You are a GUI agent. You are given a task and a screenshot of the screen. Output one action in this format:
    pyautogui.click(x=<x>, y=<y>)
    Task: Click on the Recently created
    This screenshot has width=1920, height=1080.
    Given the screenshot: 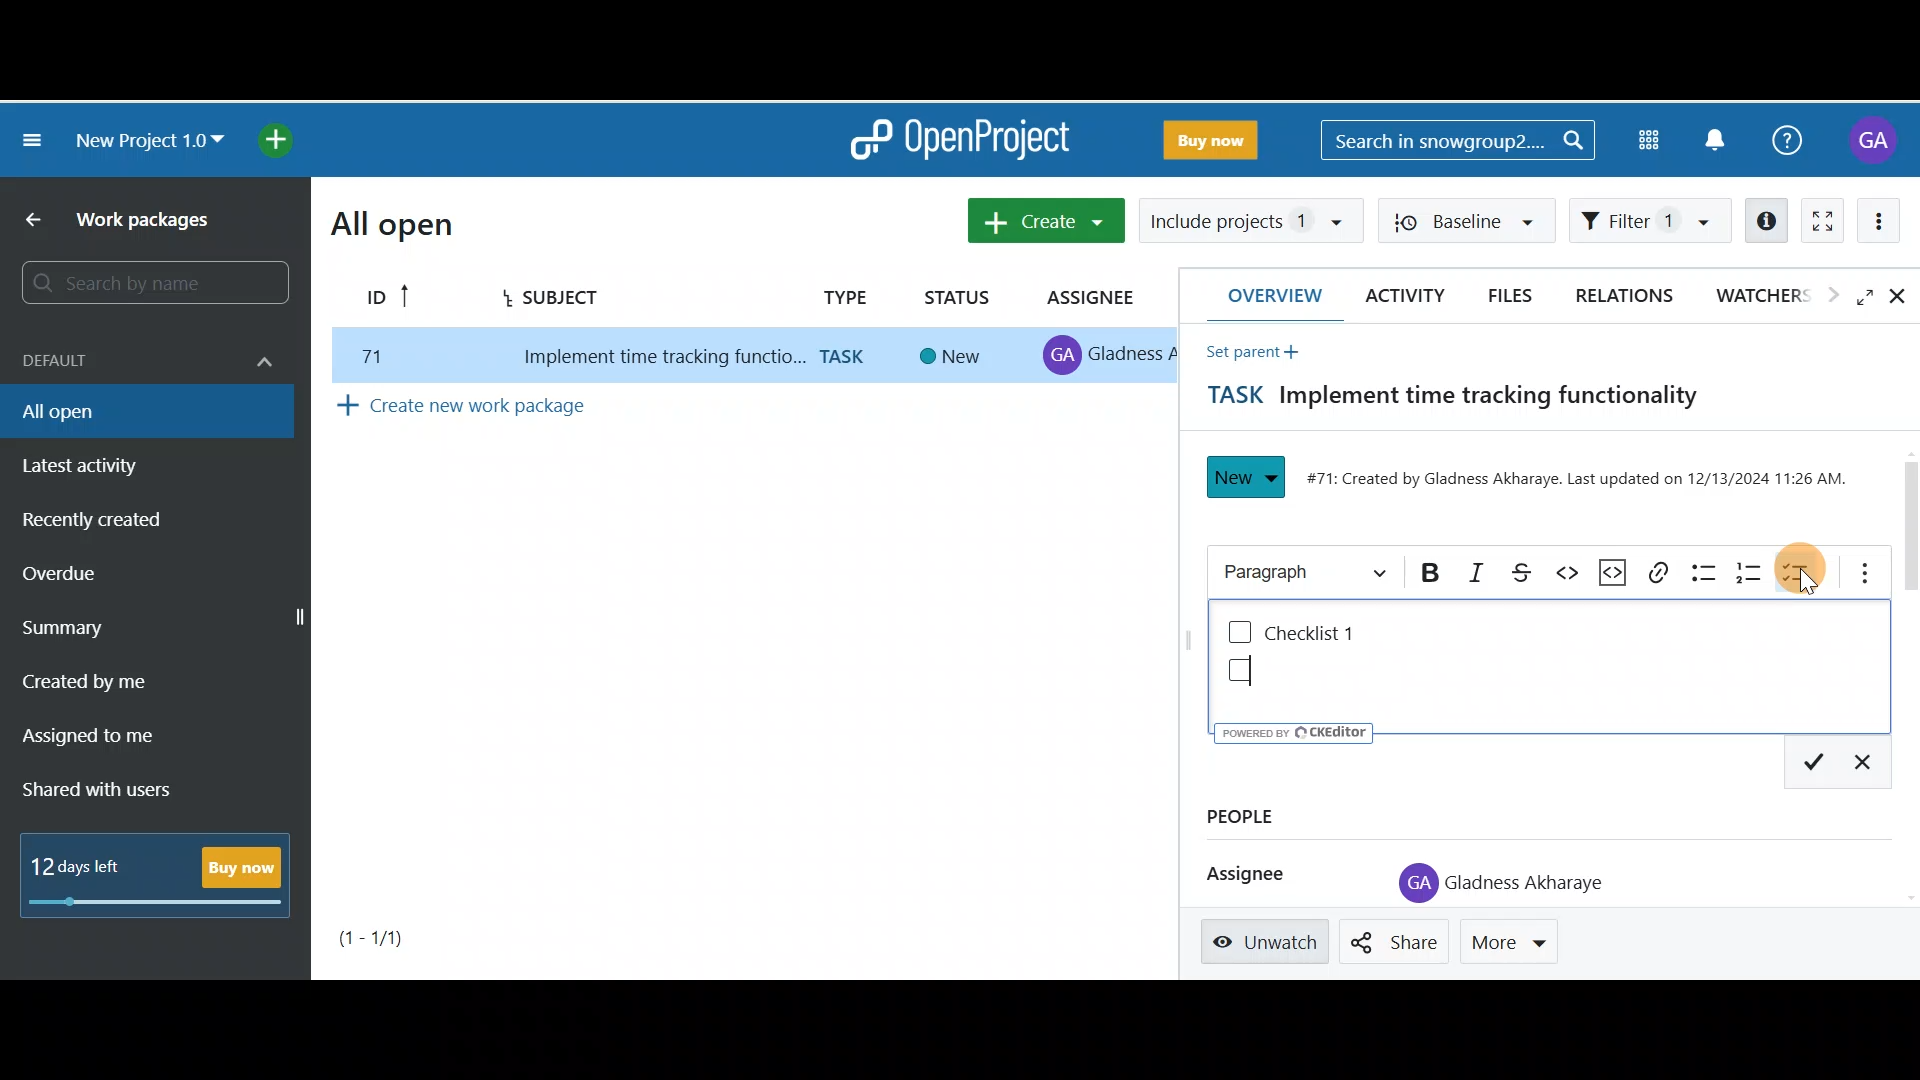 What is the action you would take?
    pyautogui.click(x=96, y=521)
    